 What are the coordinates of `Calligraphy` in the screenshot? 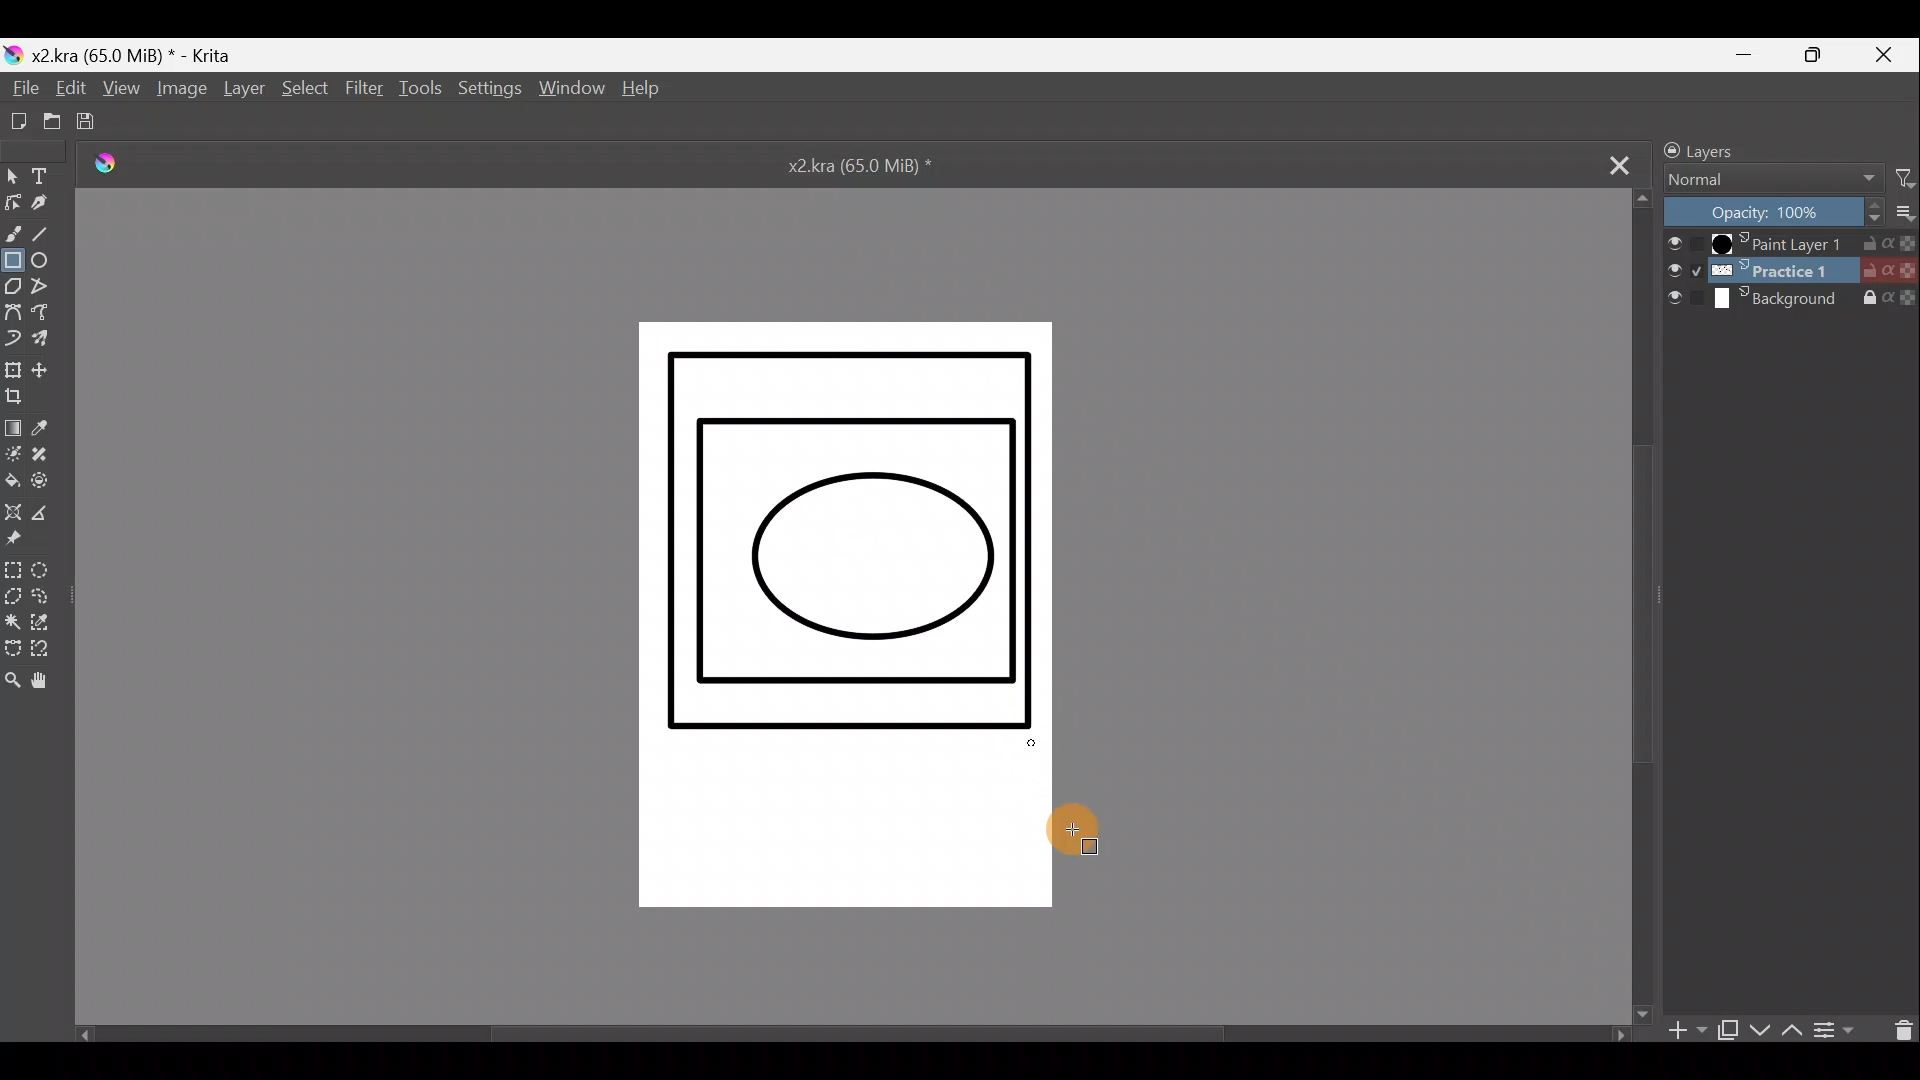 It's located at (47, 204).